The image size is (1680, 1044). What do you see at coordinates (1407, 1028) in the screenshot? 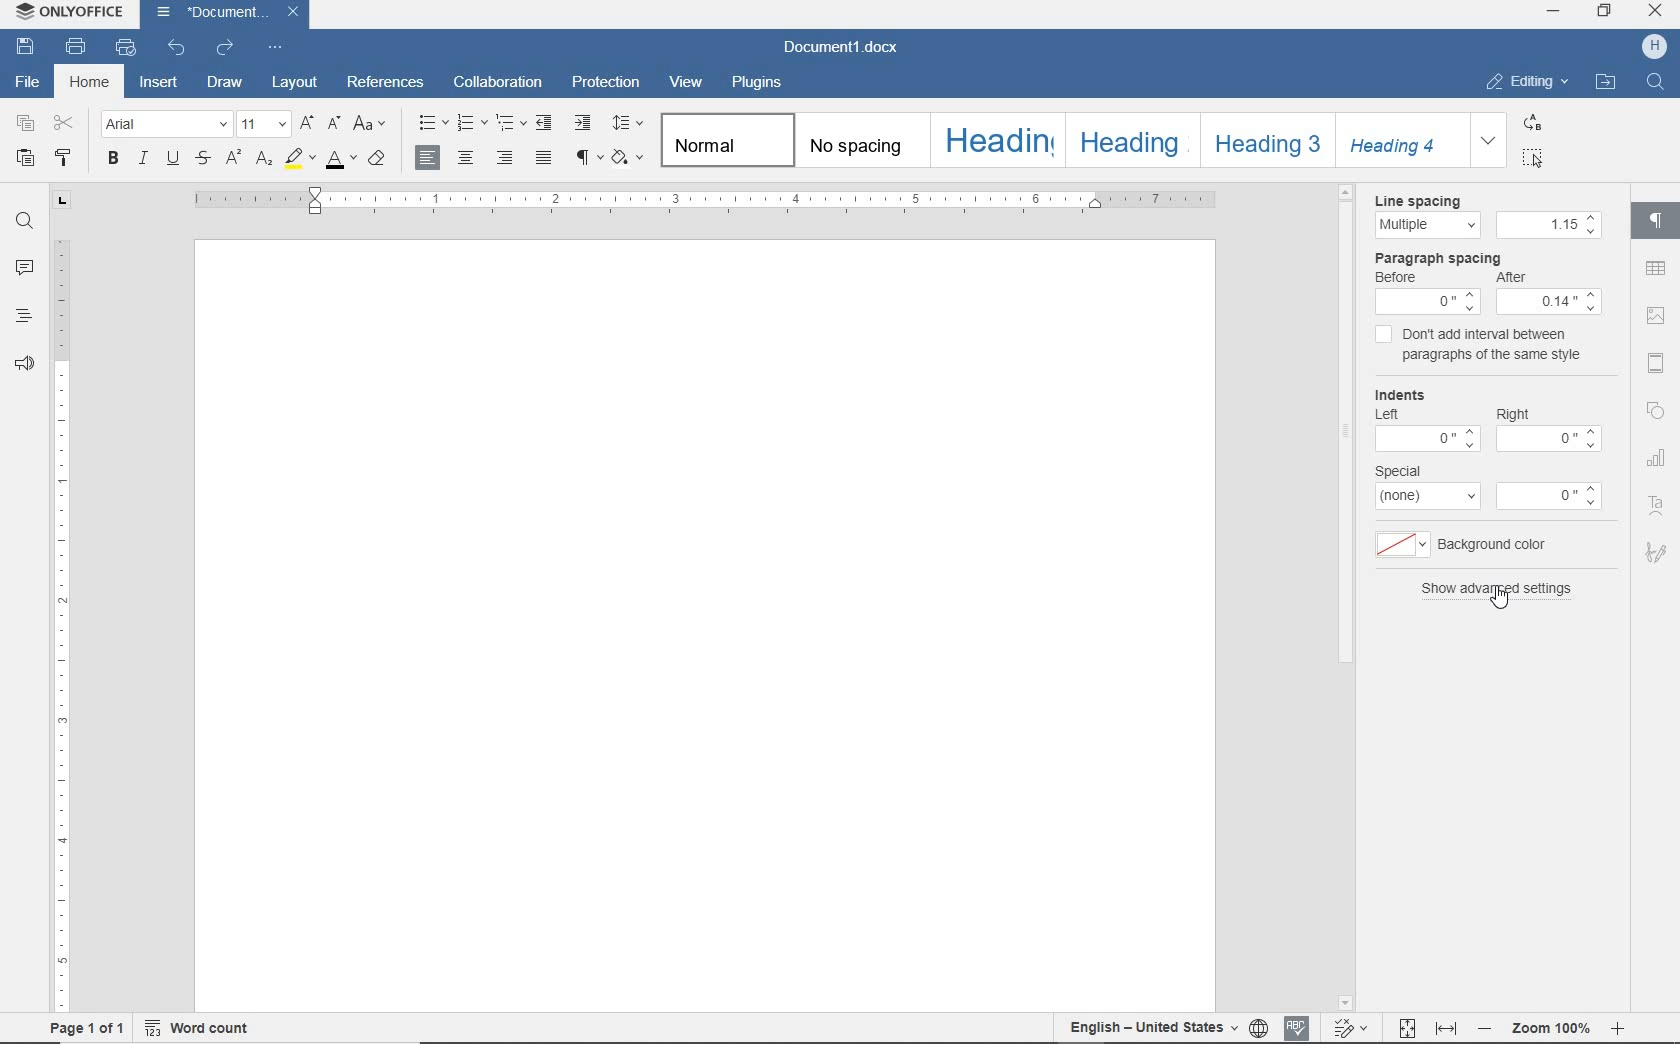
I see `Fit to page` at bounding box center [1407, 1028].